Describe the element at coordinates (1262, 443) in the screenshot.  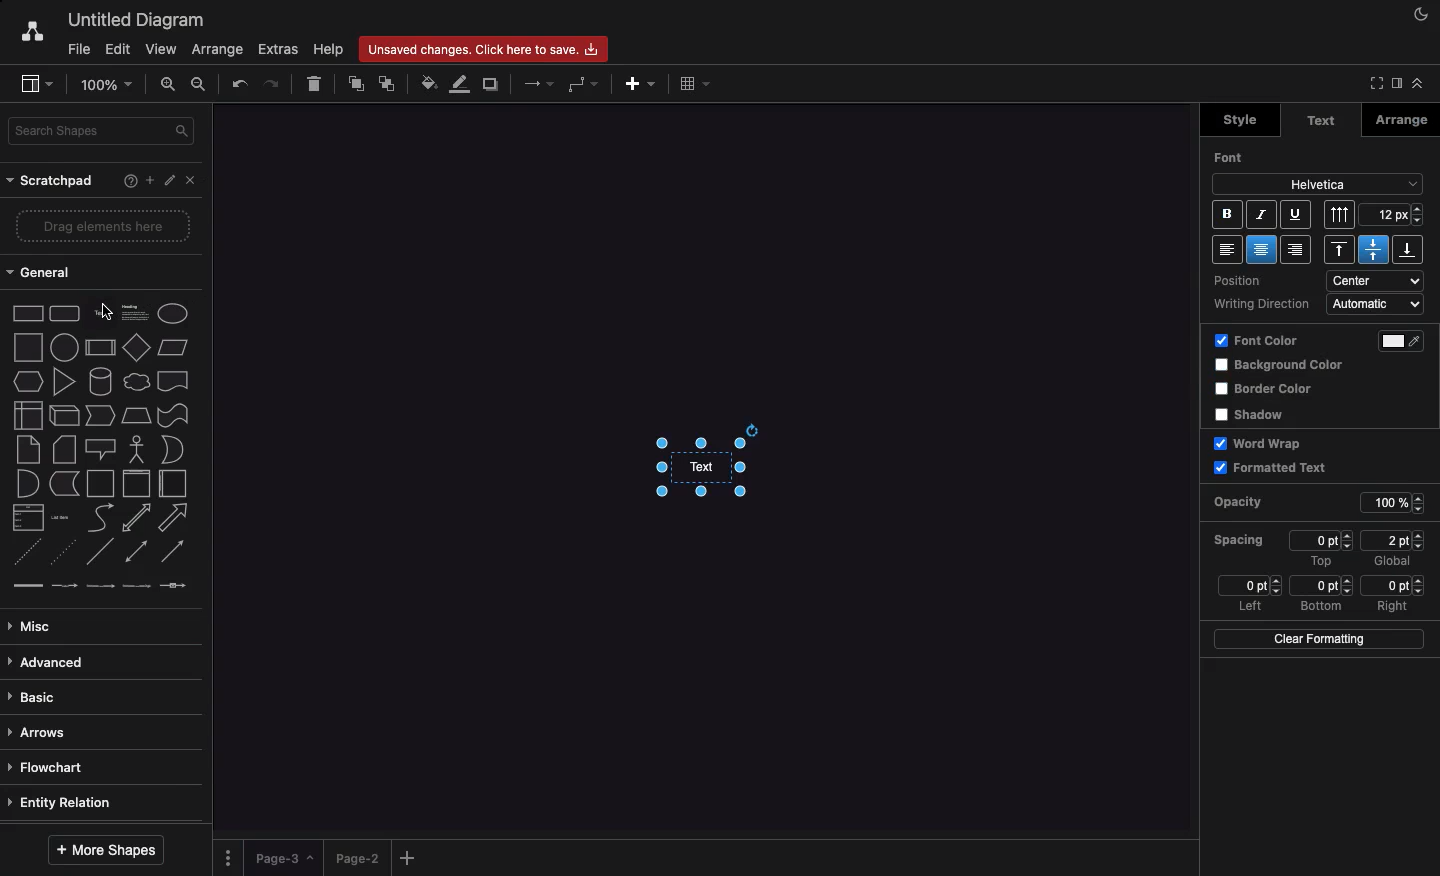
I see `Word wrap` at that location.